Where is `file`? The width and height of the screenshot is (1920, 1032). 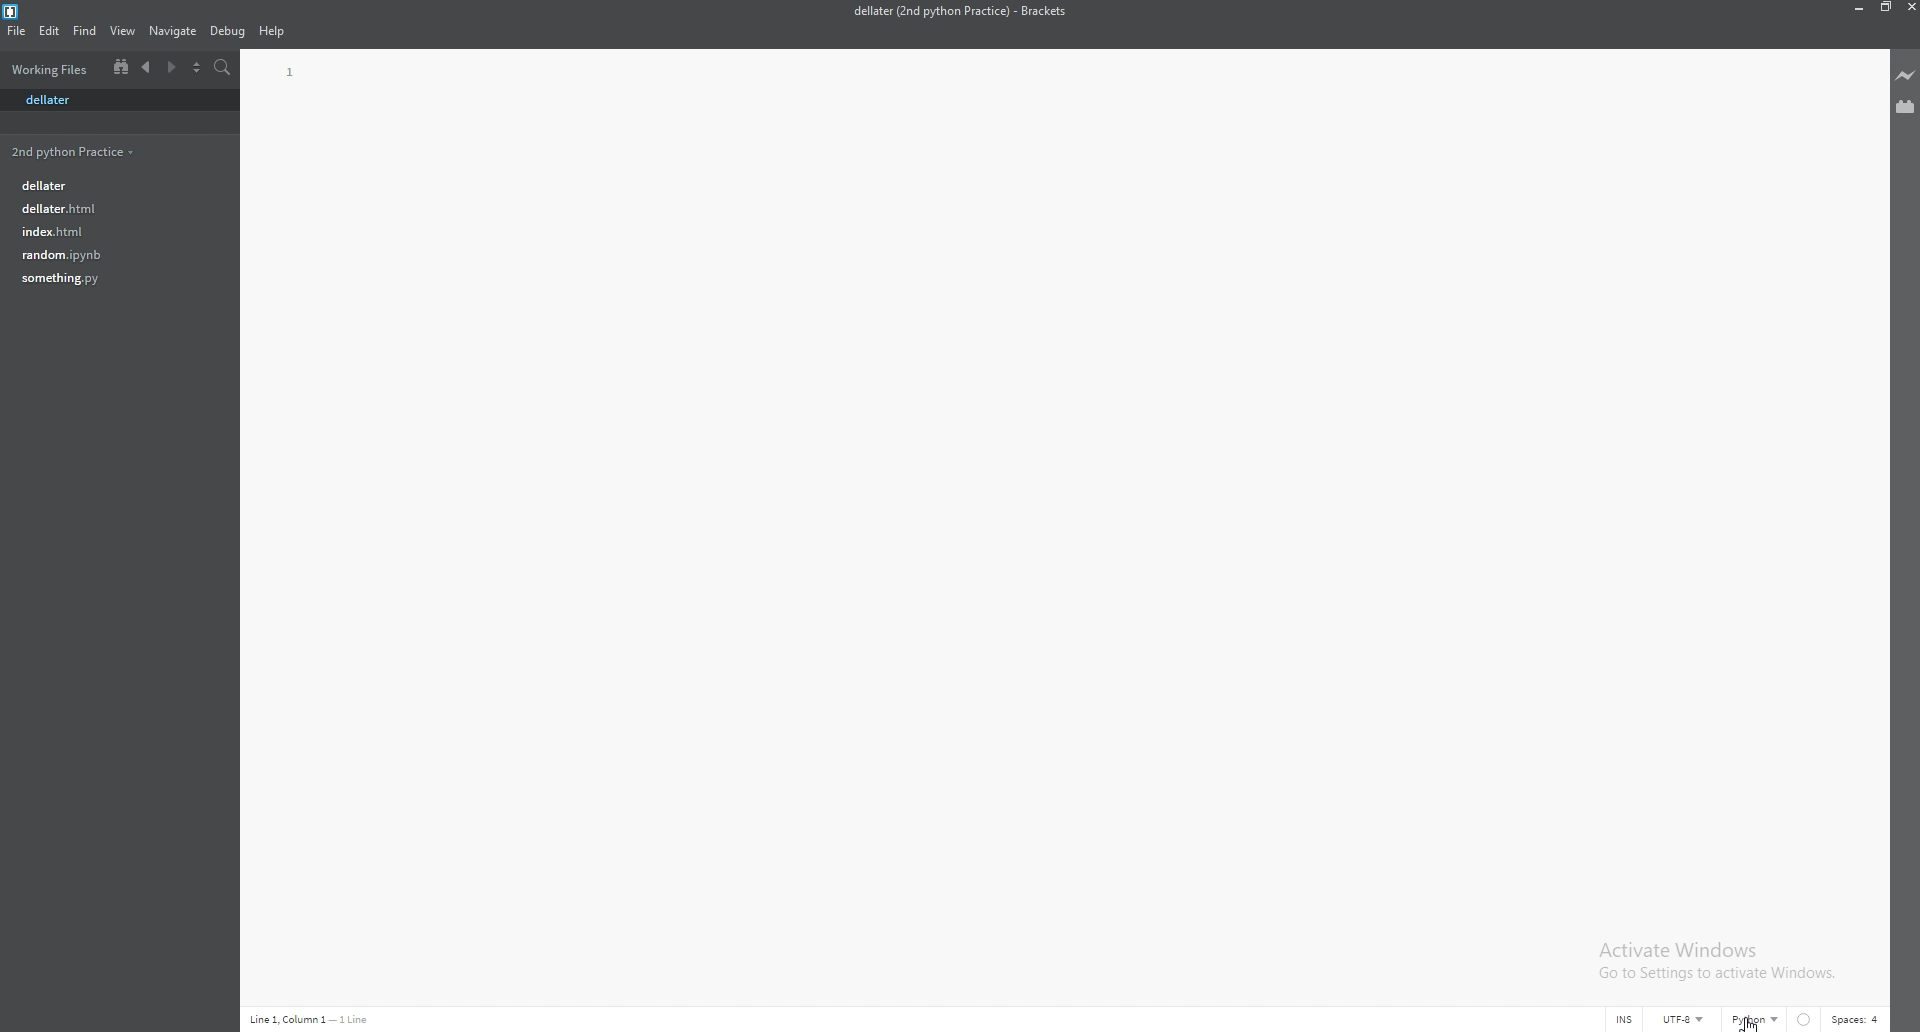
file is located at coordinates (111, 208).